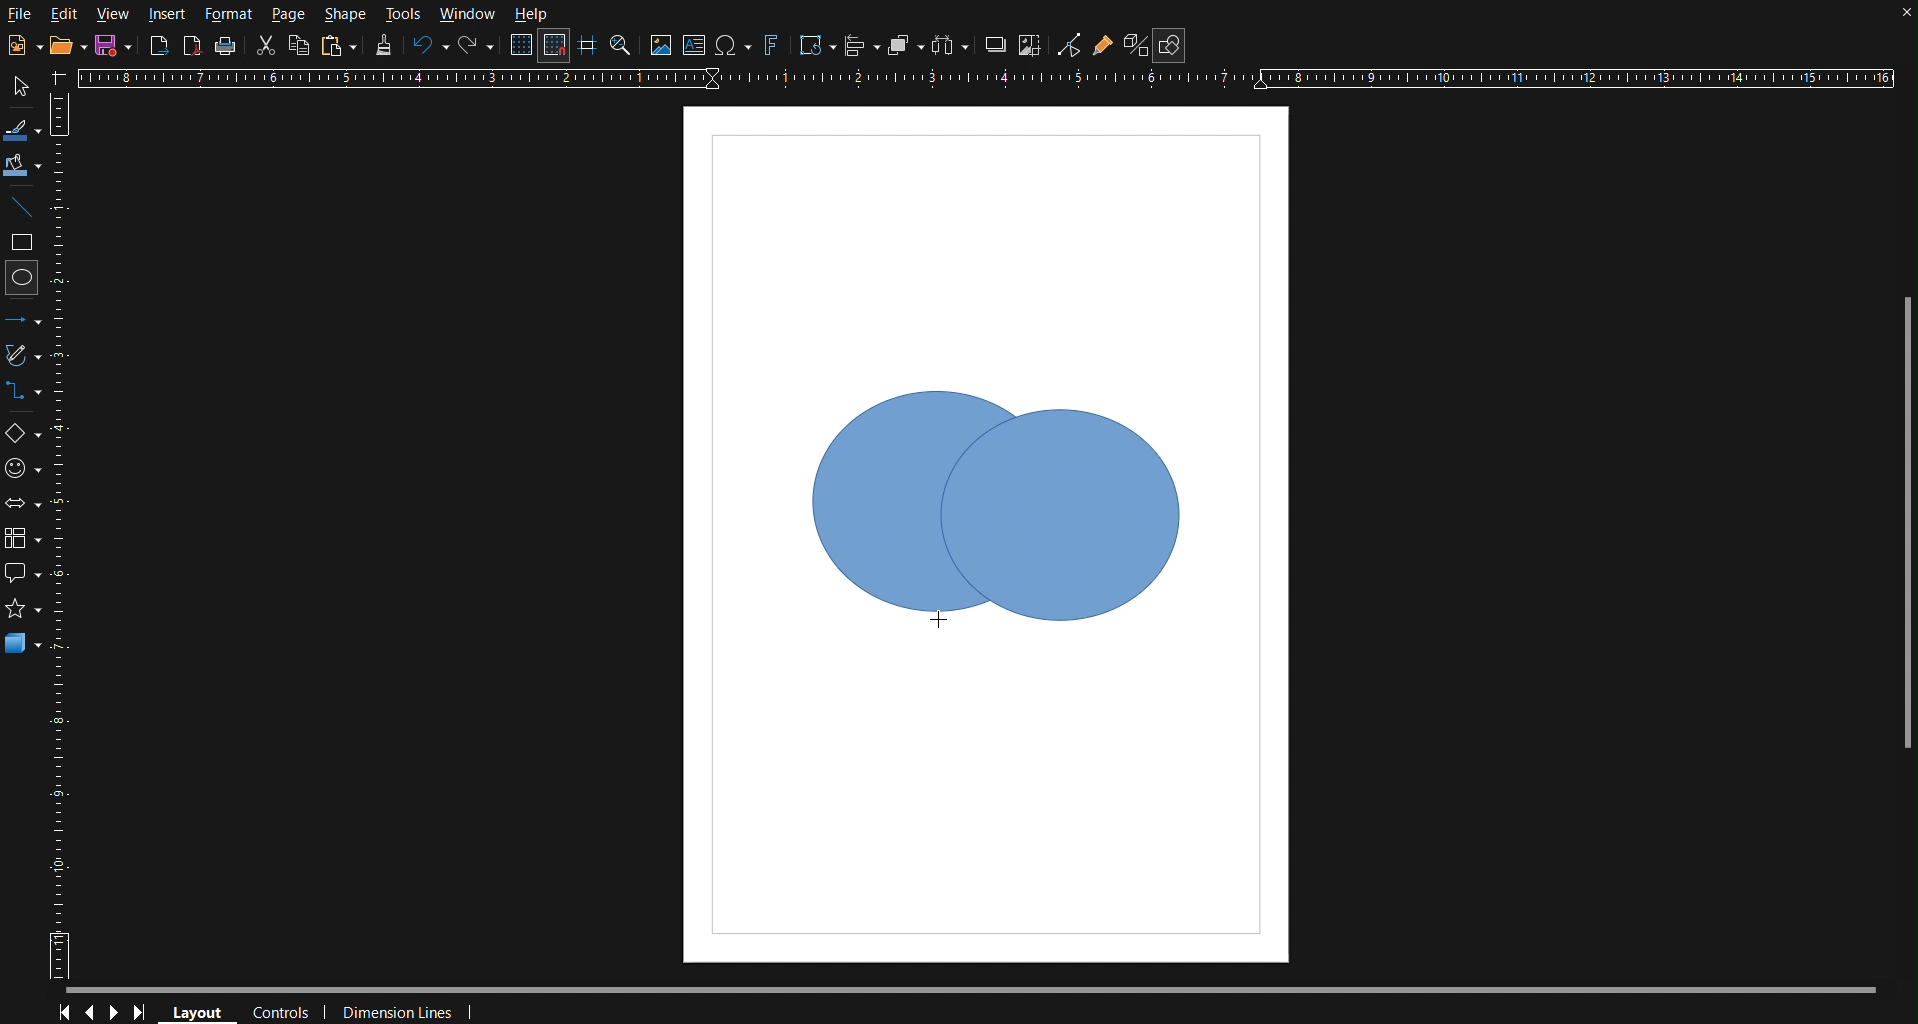  Describe the element at coordinates (868, 496) in the screenshot. I see `Shape Box` at that location.